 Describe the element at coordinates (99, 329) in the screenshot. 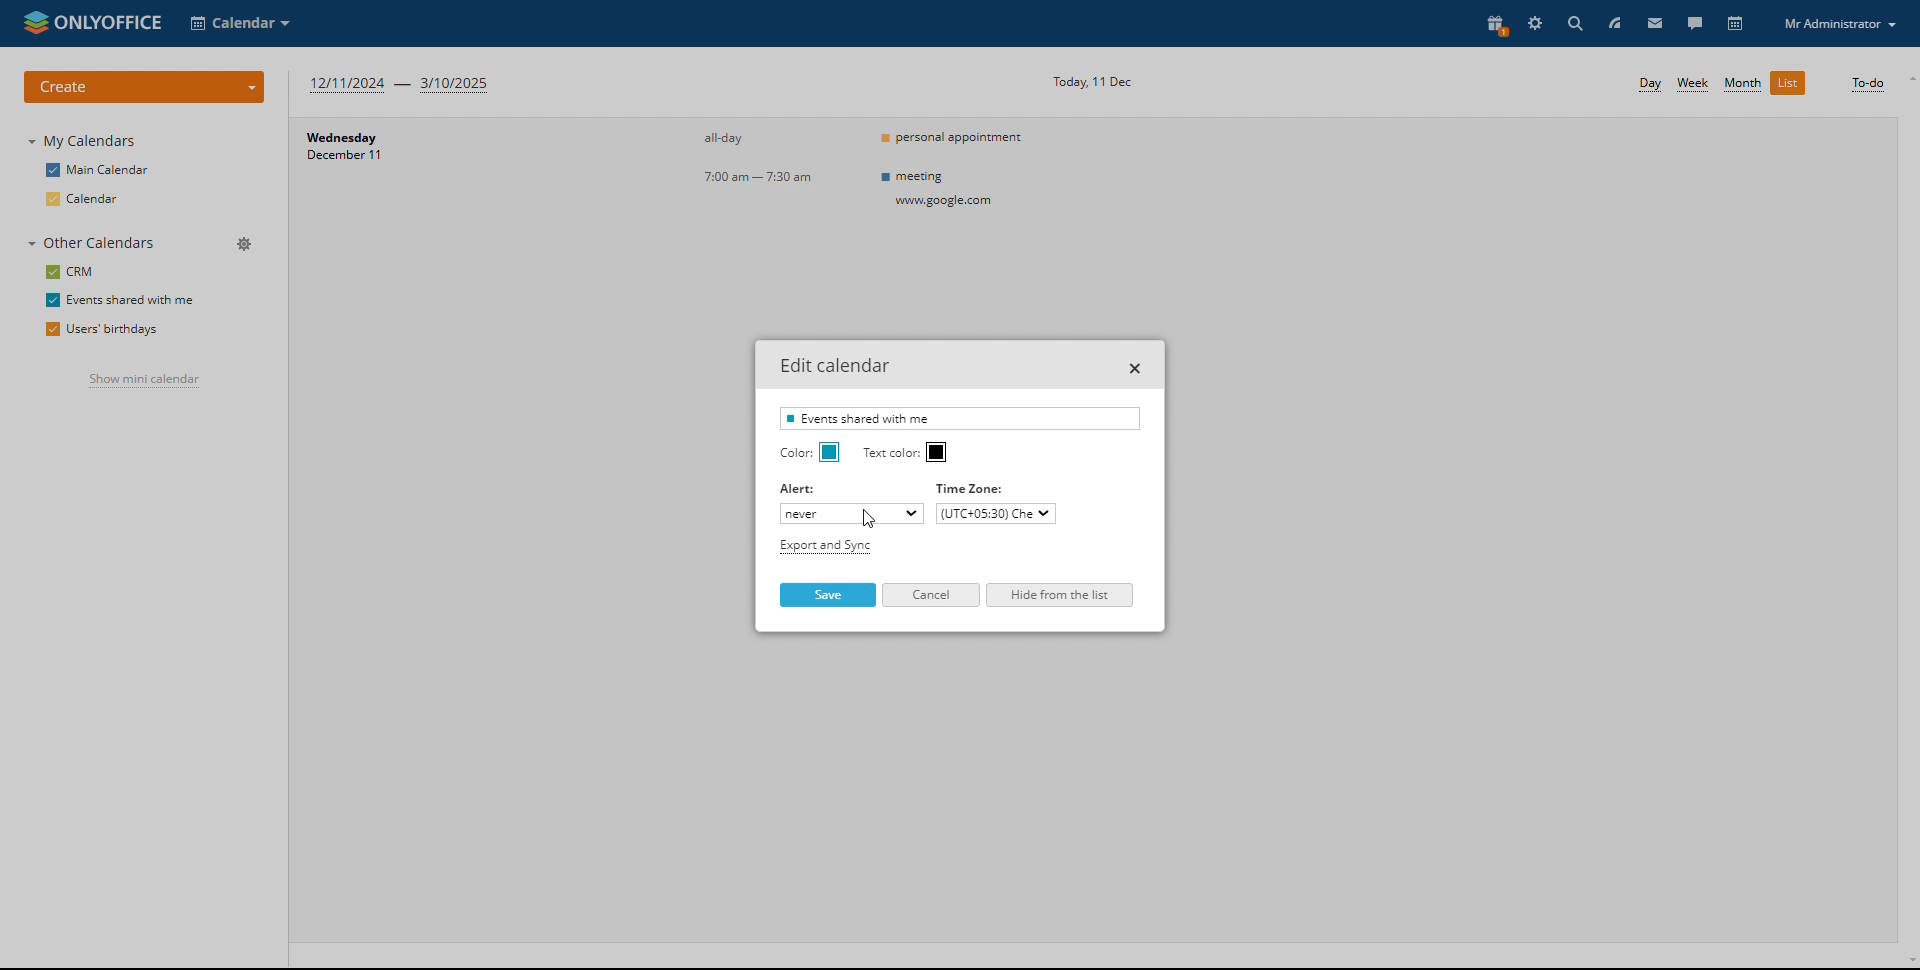

I see `users' birthdays` at that location.